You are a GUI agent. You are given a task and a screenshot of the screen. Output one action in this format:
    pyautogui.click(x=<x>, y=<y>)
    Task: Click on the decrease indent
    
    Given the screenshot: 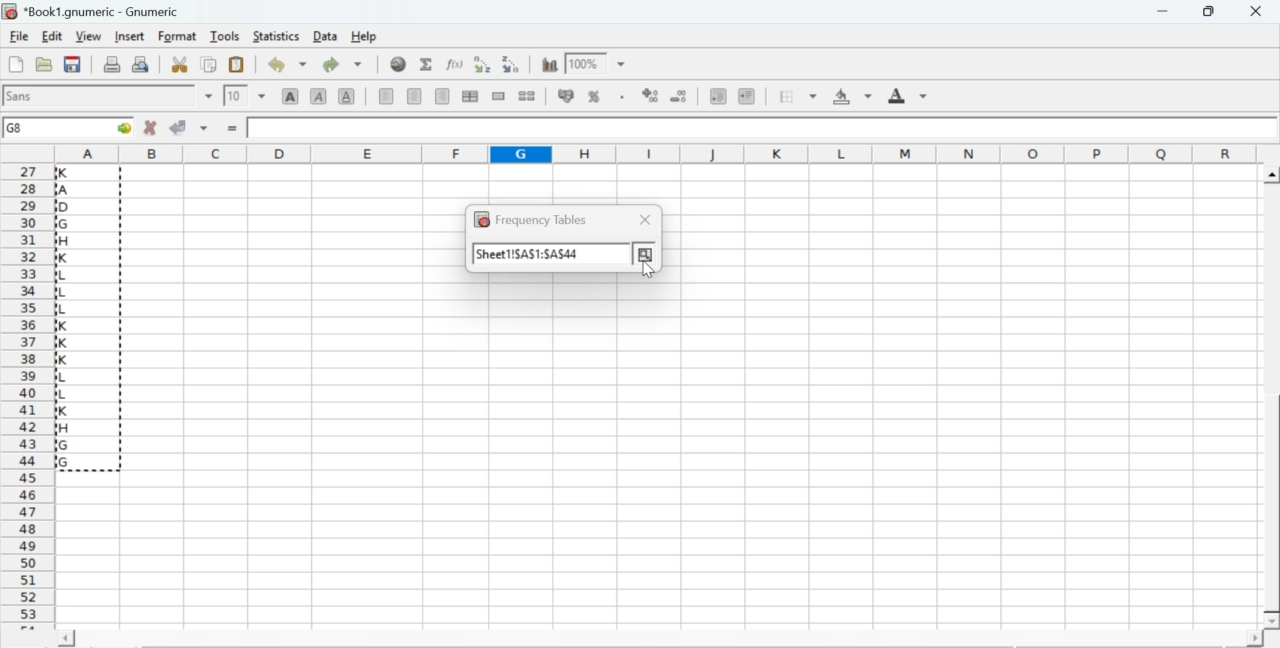 What is the action you would take?
    pyautogui.click(x=718, y=95)
    